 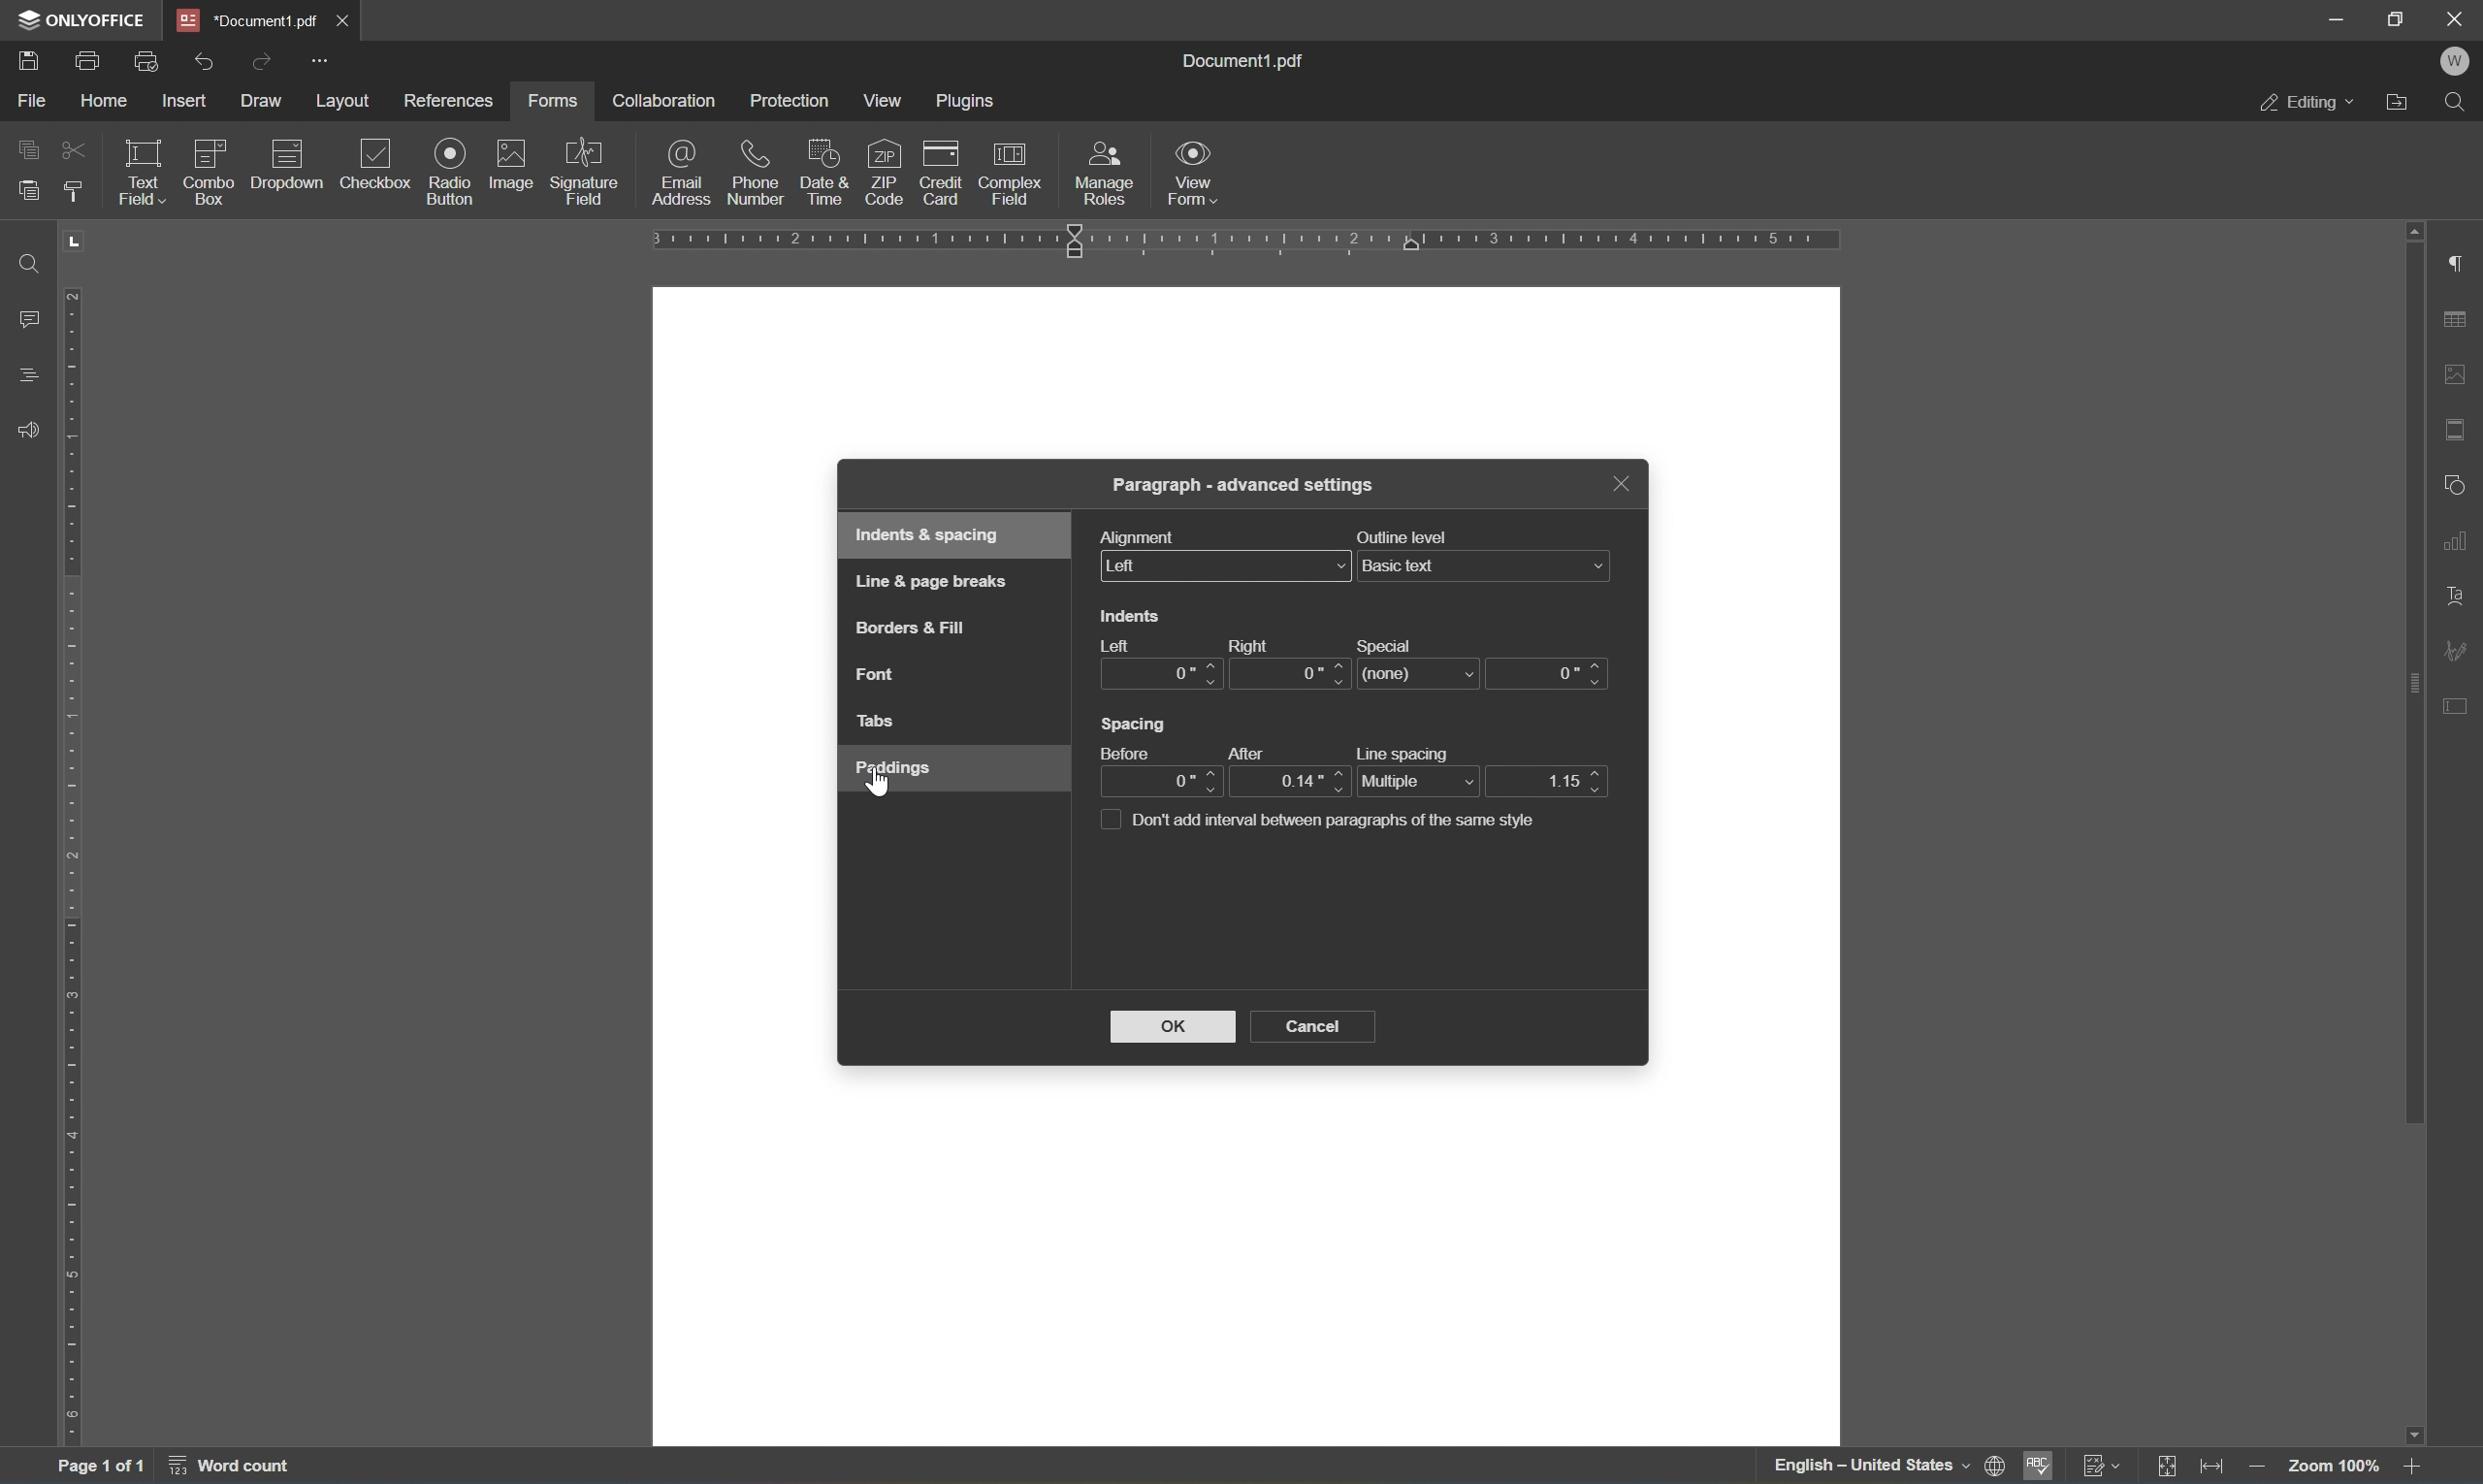 What do you see at coordinates (30, 147) in the screenshot?
I see `copy` at bounding box center [30, 147].